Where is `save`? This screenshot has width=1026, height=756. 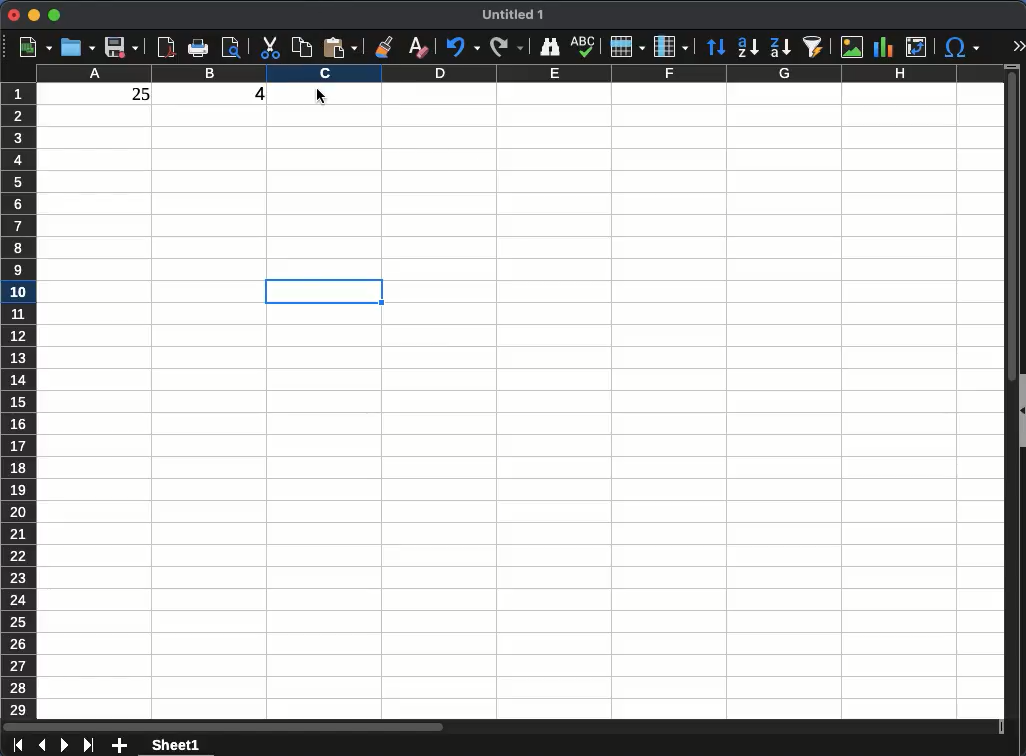 save is located at coordinates (120, 49).